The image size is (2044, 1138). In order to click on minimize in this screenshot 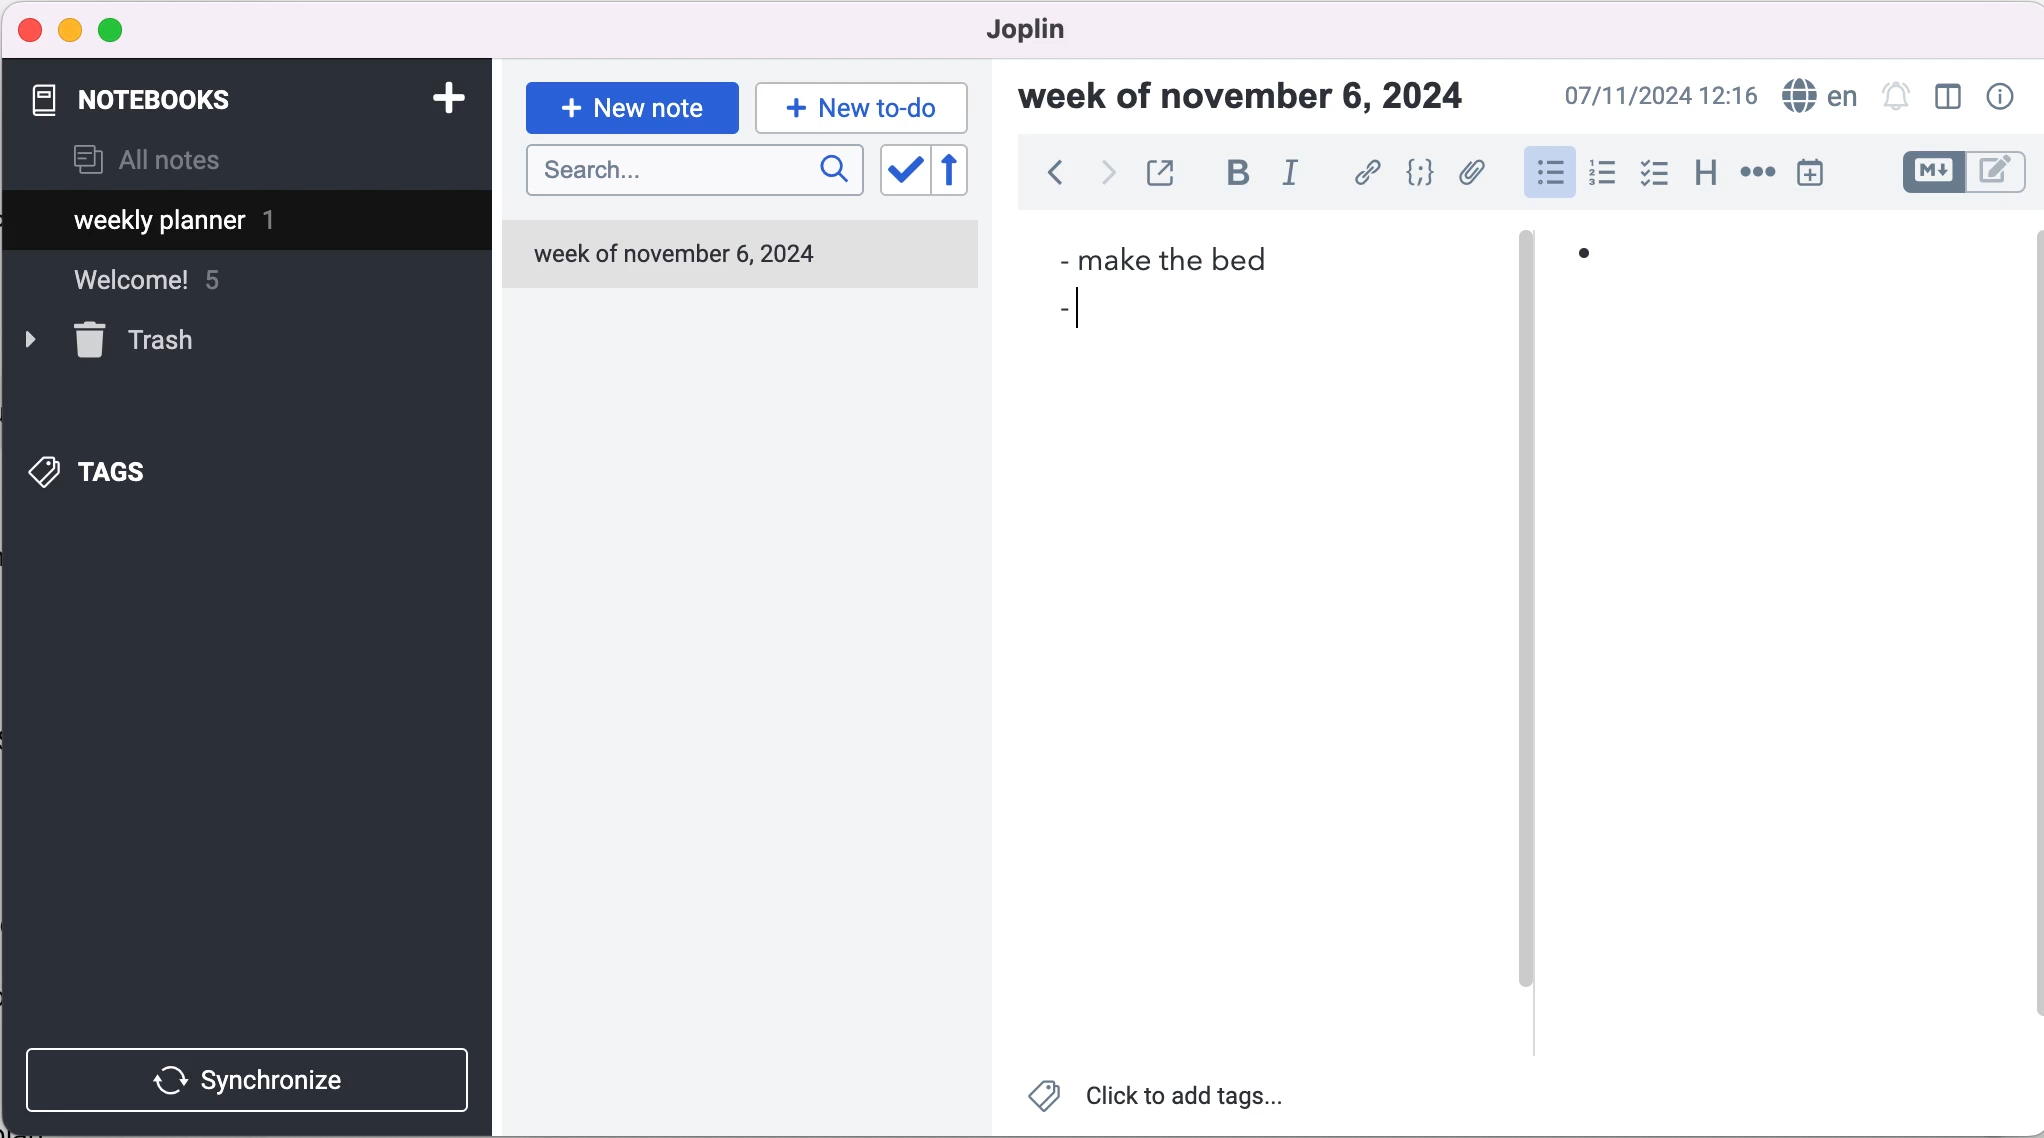, I will do `click(70, 30)`.